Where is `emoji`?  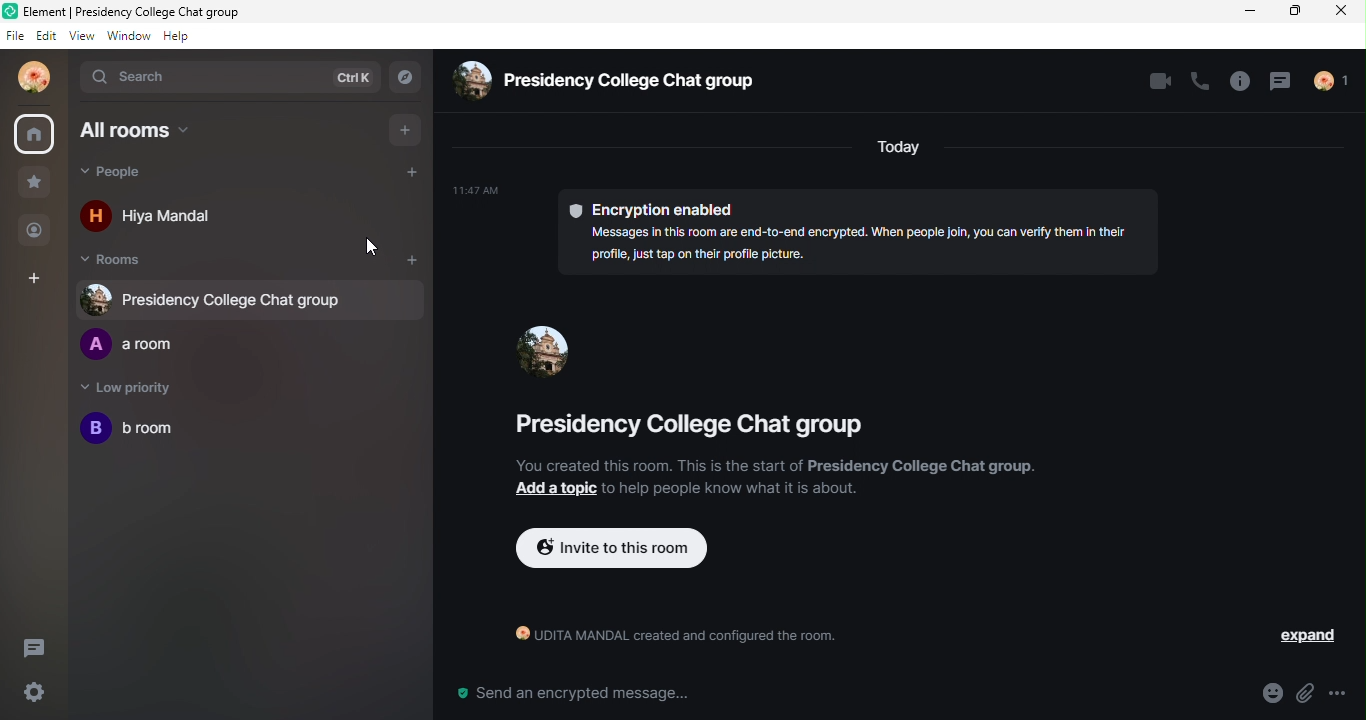
emoji is located at coordinates (1262, 694).